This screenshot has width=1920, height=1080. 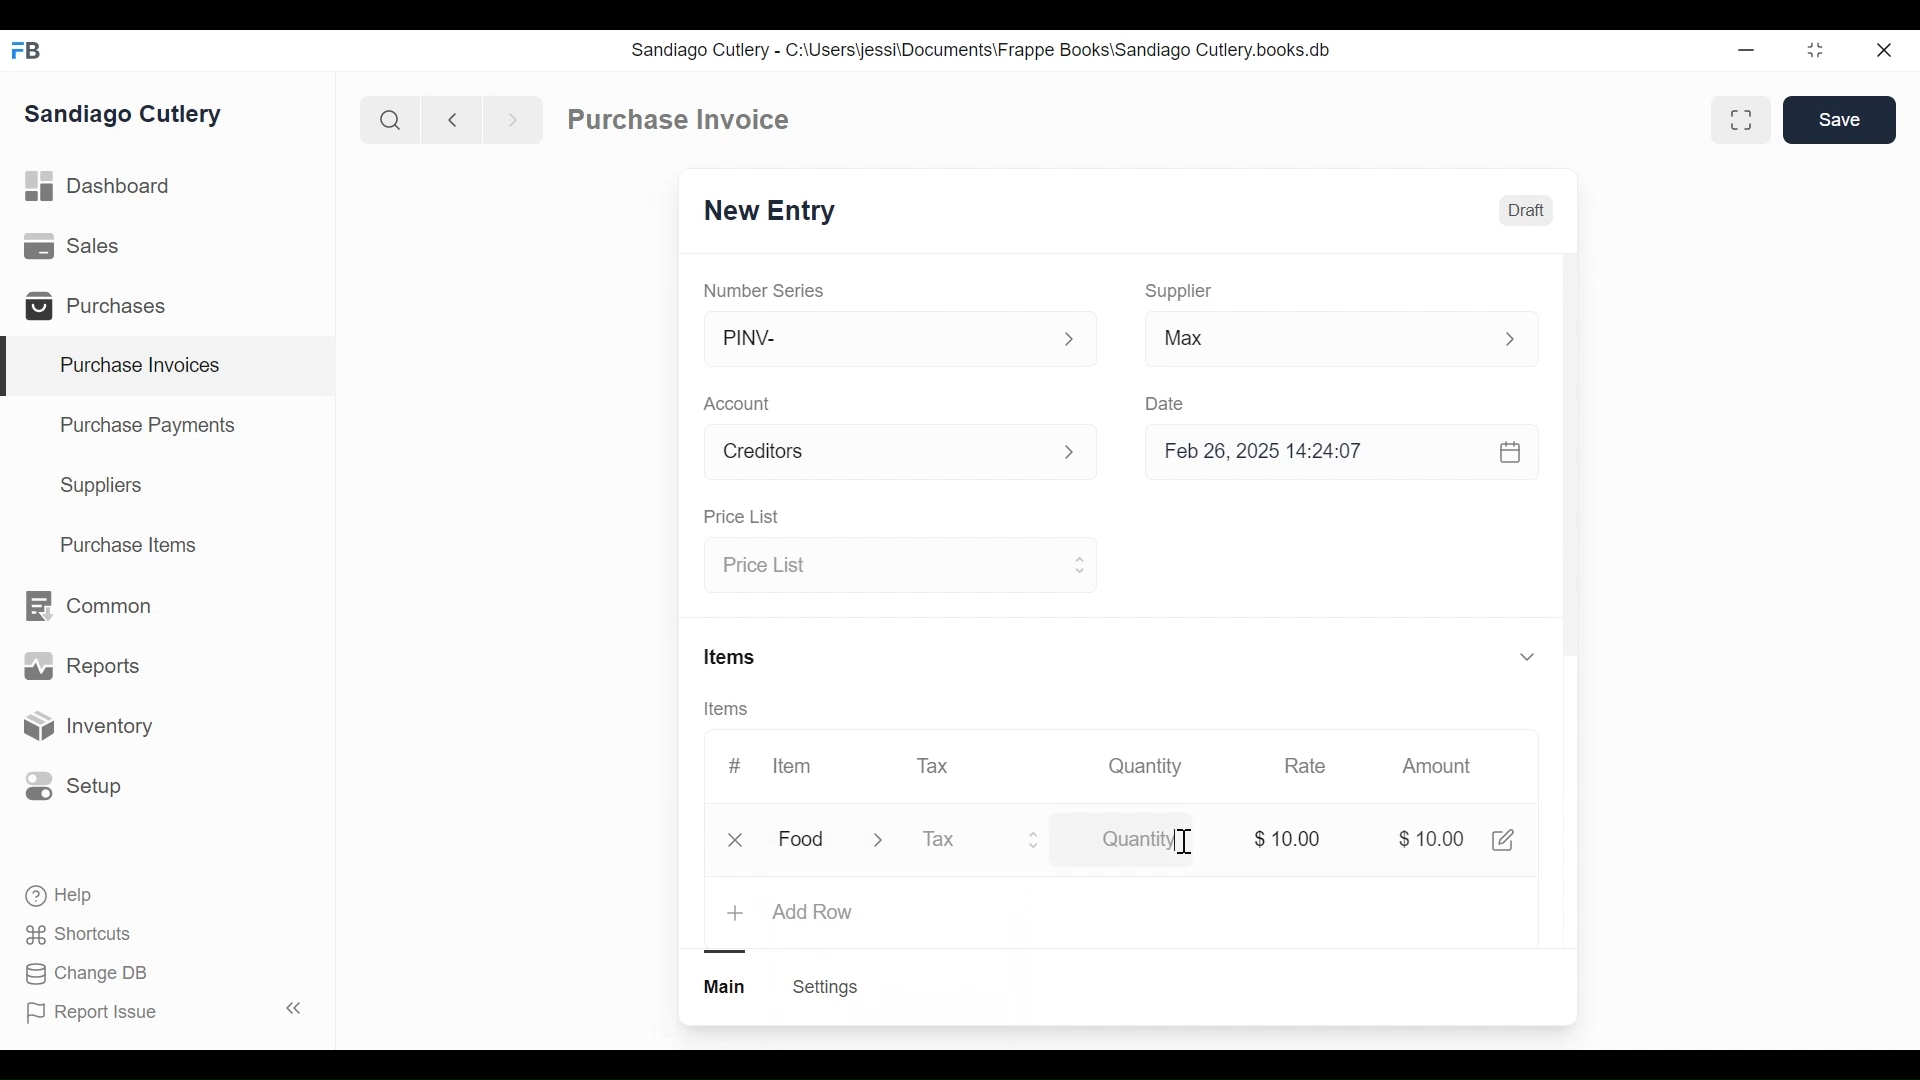 What do you see at coordinates (1150, 837) in the screenshot?
I see `Quantity` at bounding box center [1150, 837].